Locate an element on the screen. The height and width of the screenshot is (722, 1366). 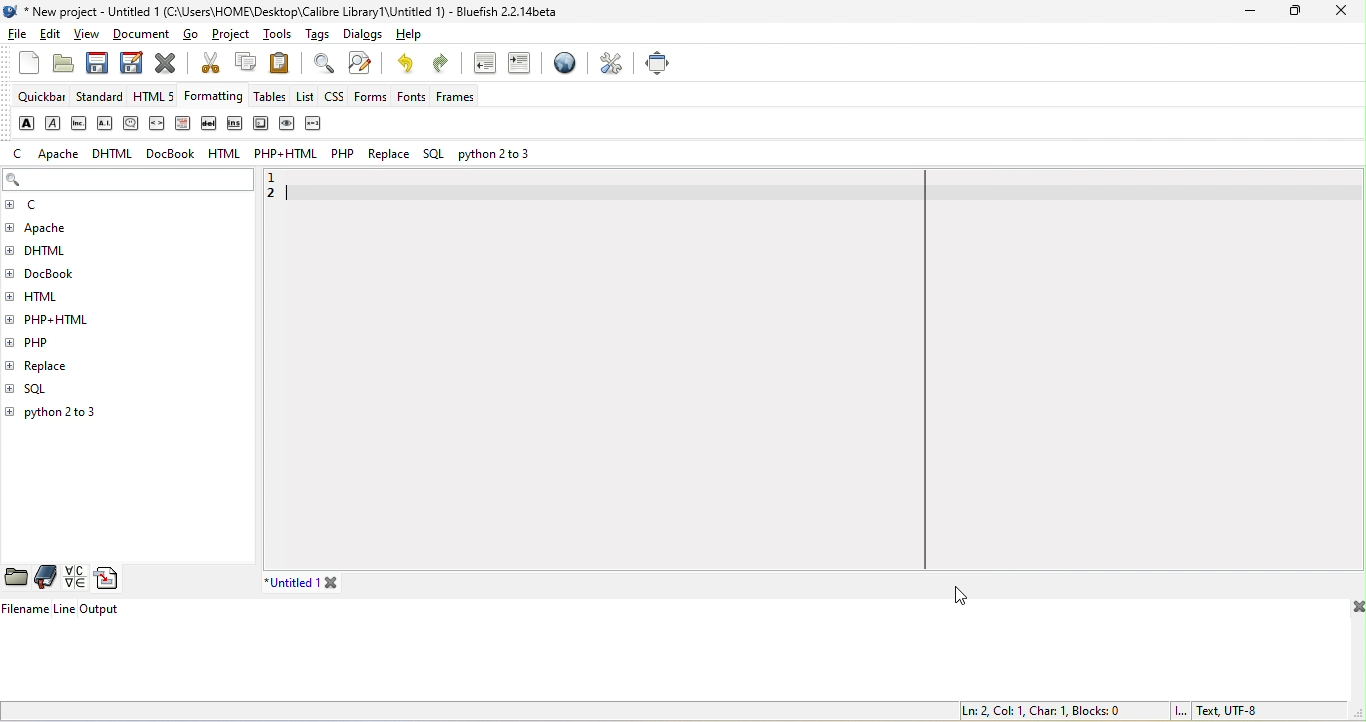
formatting is located at coordinates (217, 97).